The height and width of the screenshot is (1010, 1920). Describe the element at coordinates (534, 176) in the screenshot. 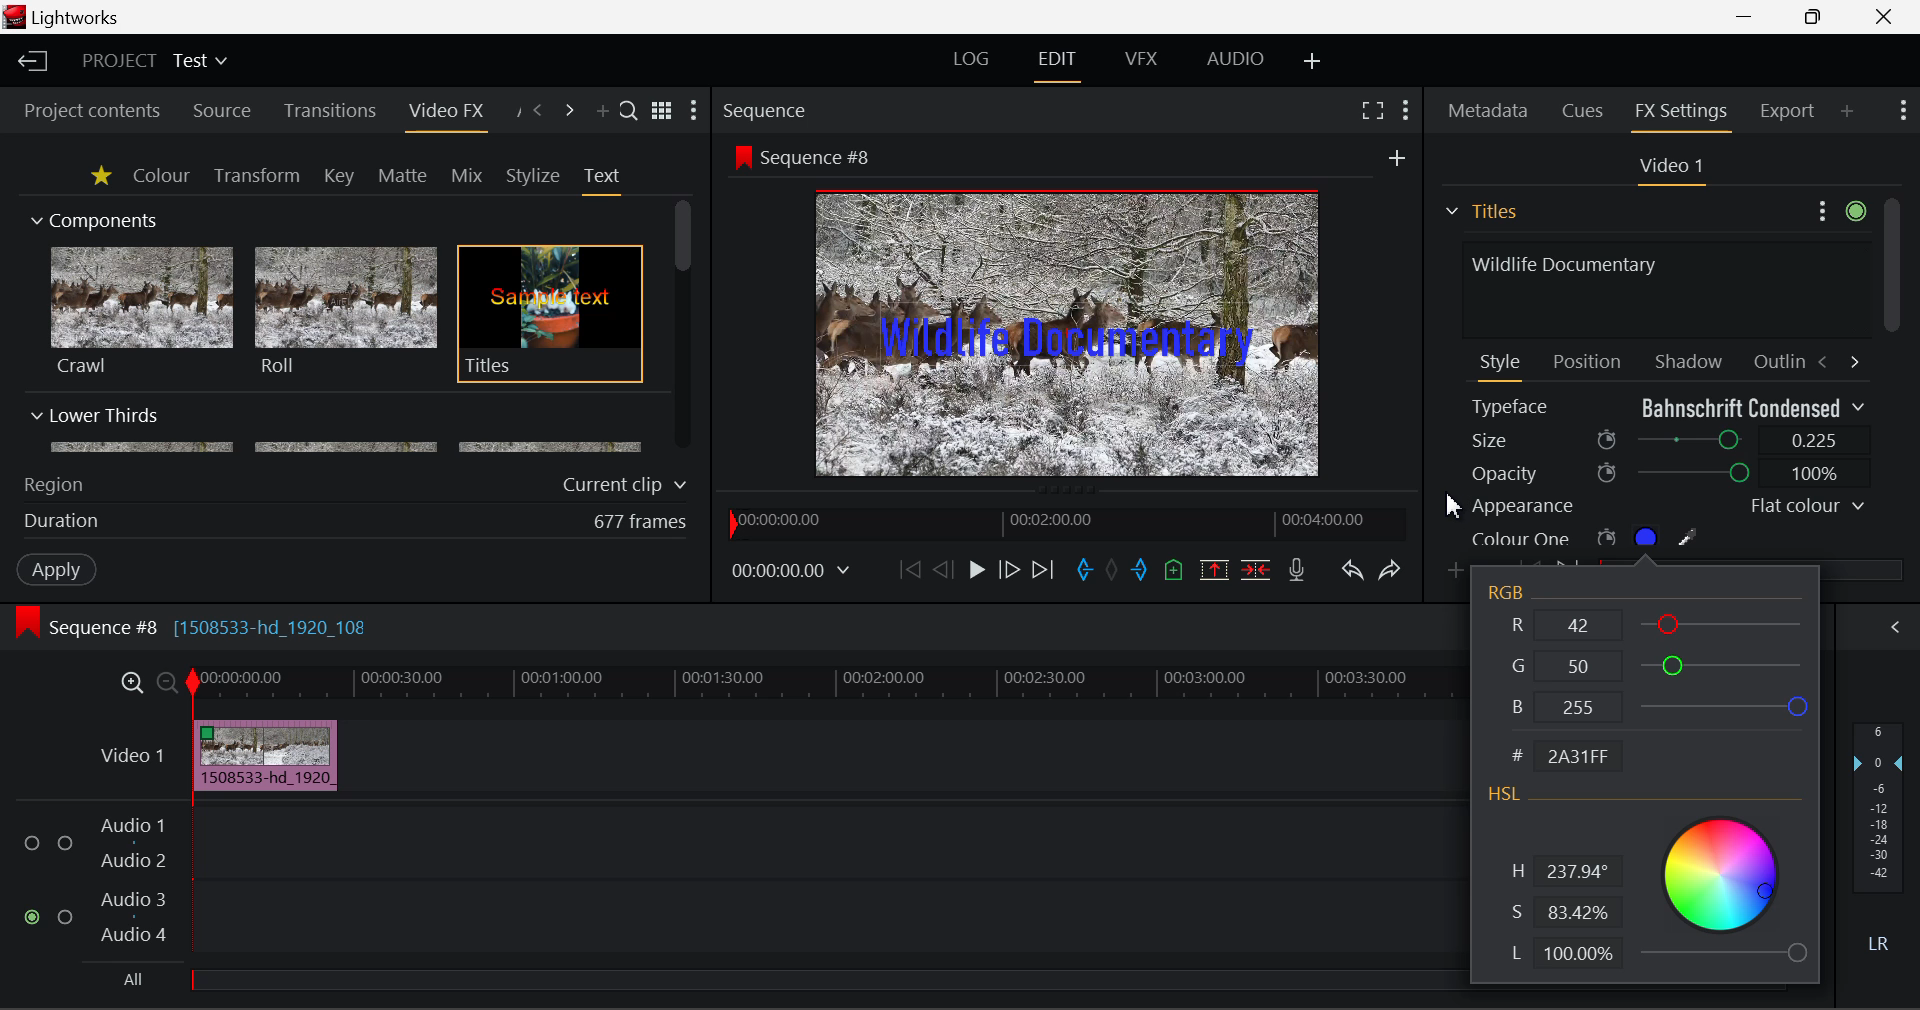

I see `Stylize` at that location.